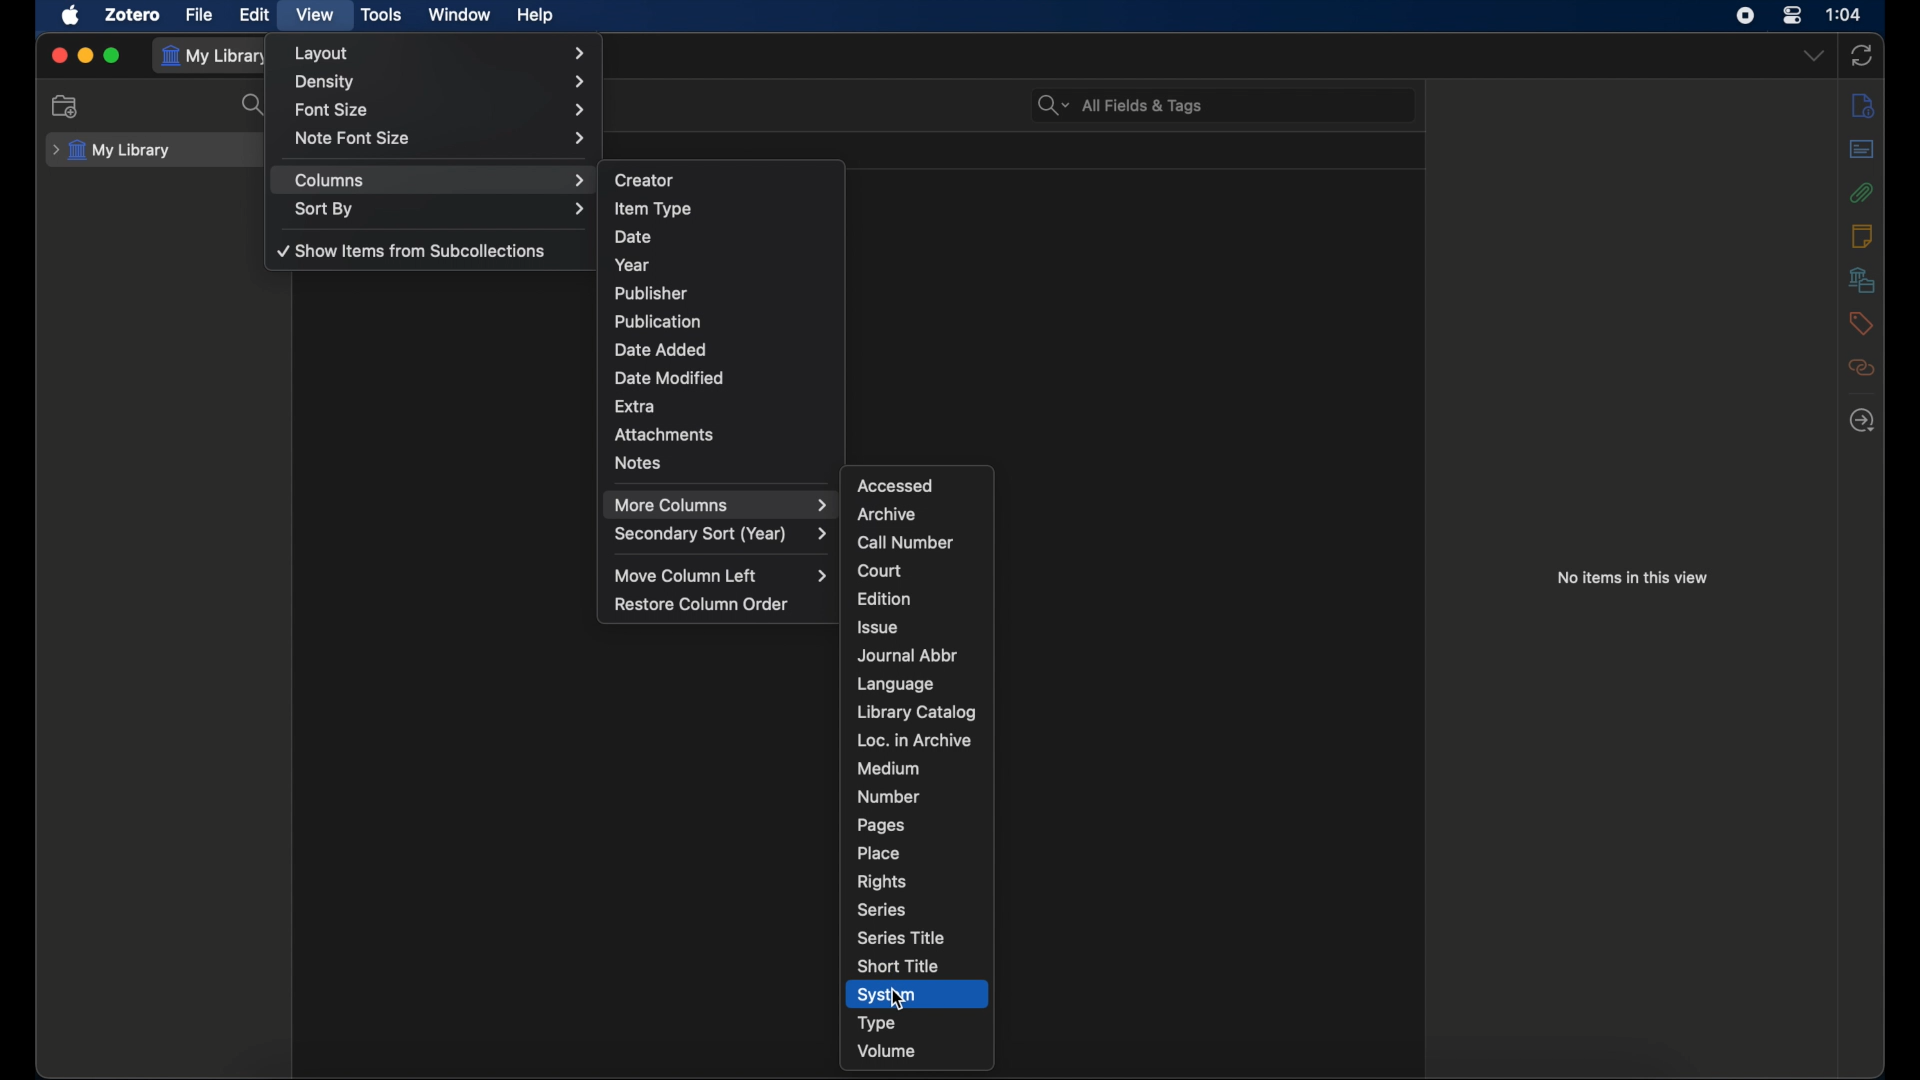  I want to click on related, so click(1861, 367).